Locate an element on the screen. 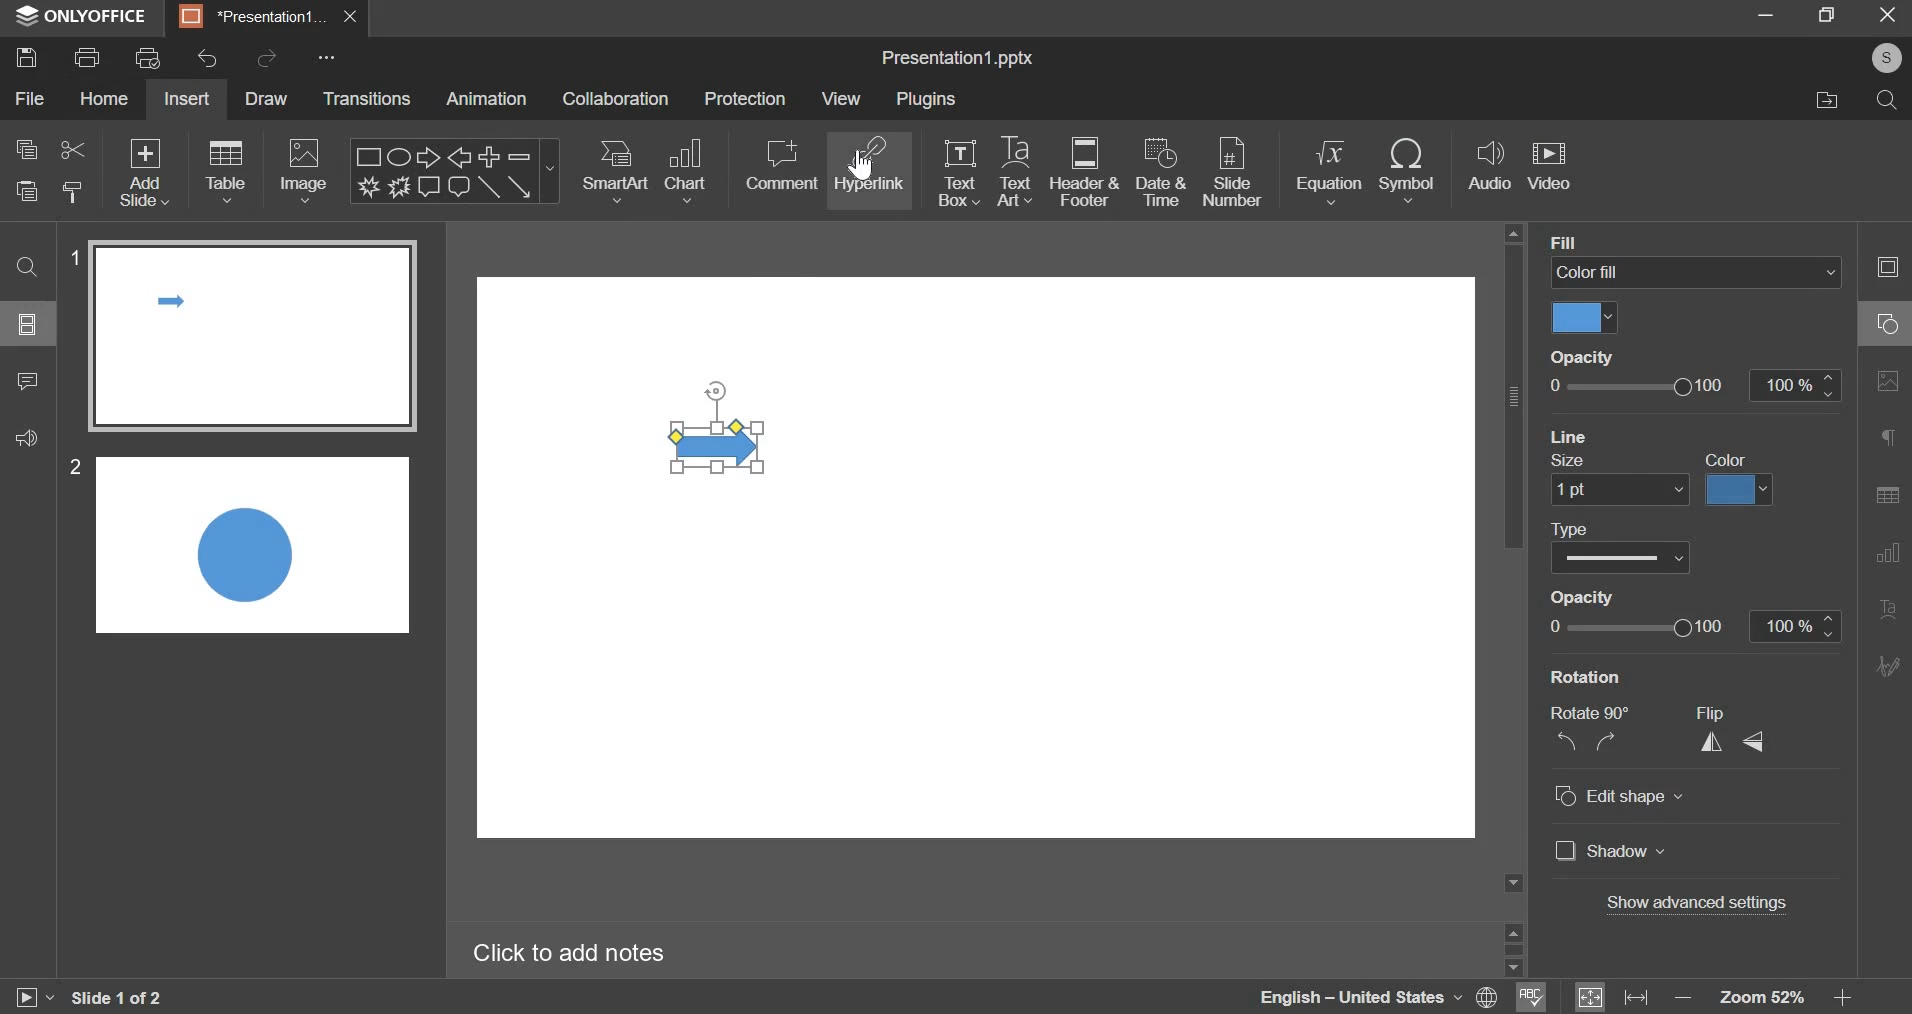 Image resolution: width=1912 pixels, height=1014 pixels. comment is located at coordinates (783, 165).